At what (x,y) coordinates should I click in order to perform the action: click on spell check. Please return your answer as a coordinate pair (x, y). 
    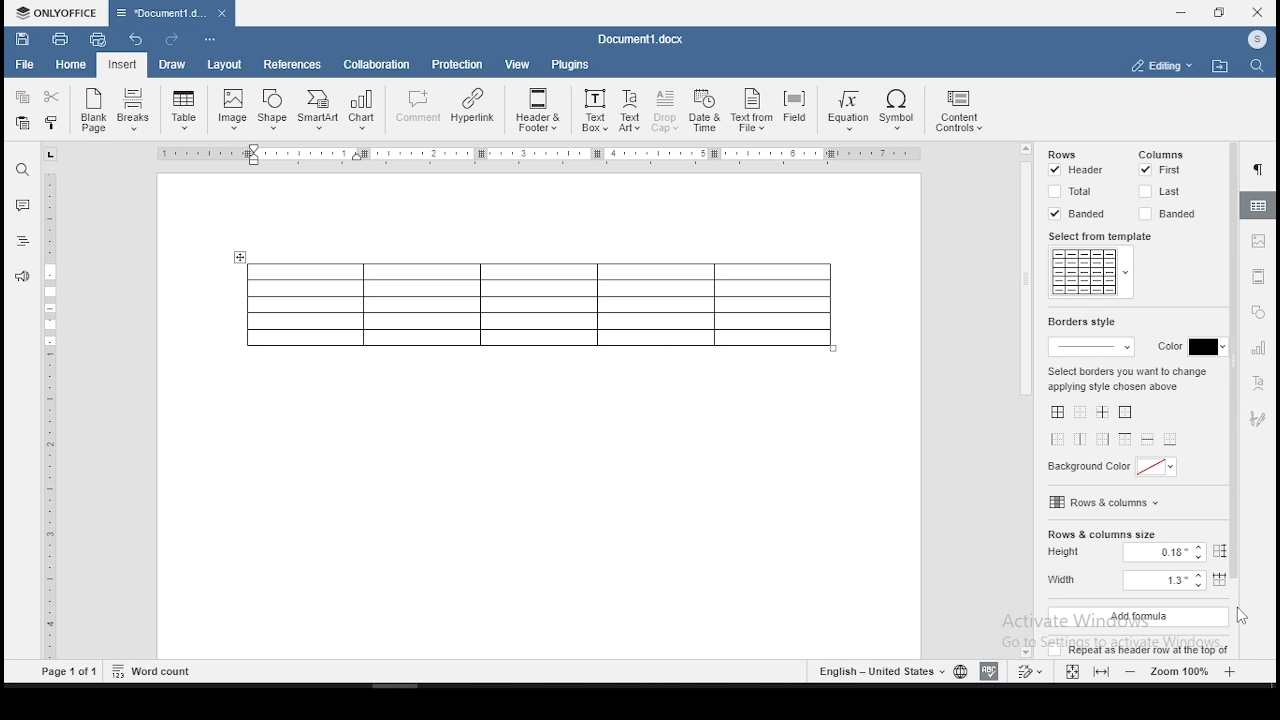
    Looking at the image, I should click on (989, 672).